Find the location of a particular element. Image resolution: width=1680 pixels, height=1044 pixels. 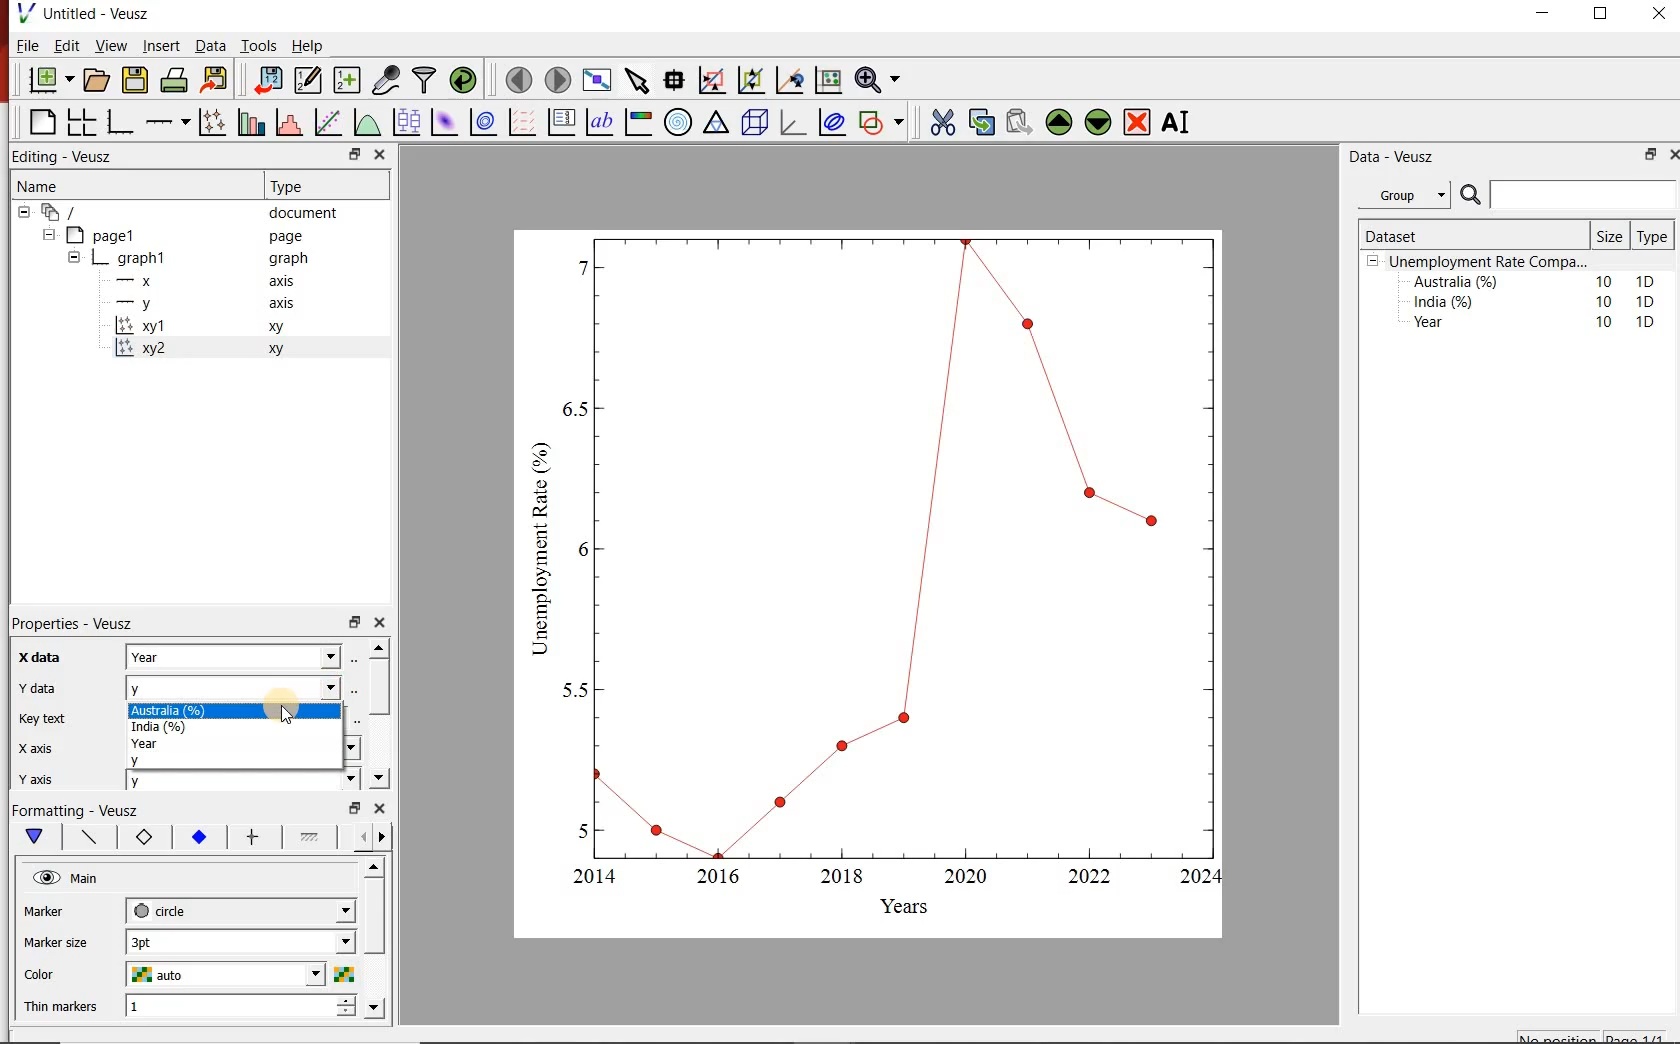

Name is located at coordinates (126, 184).